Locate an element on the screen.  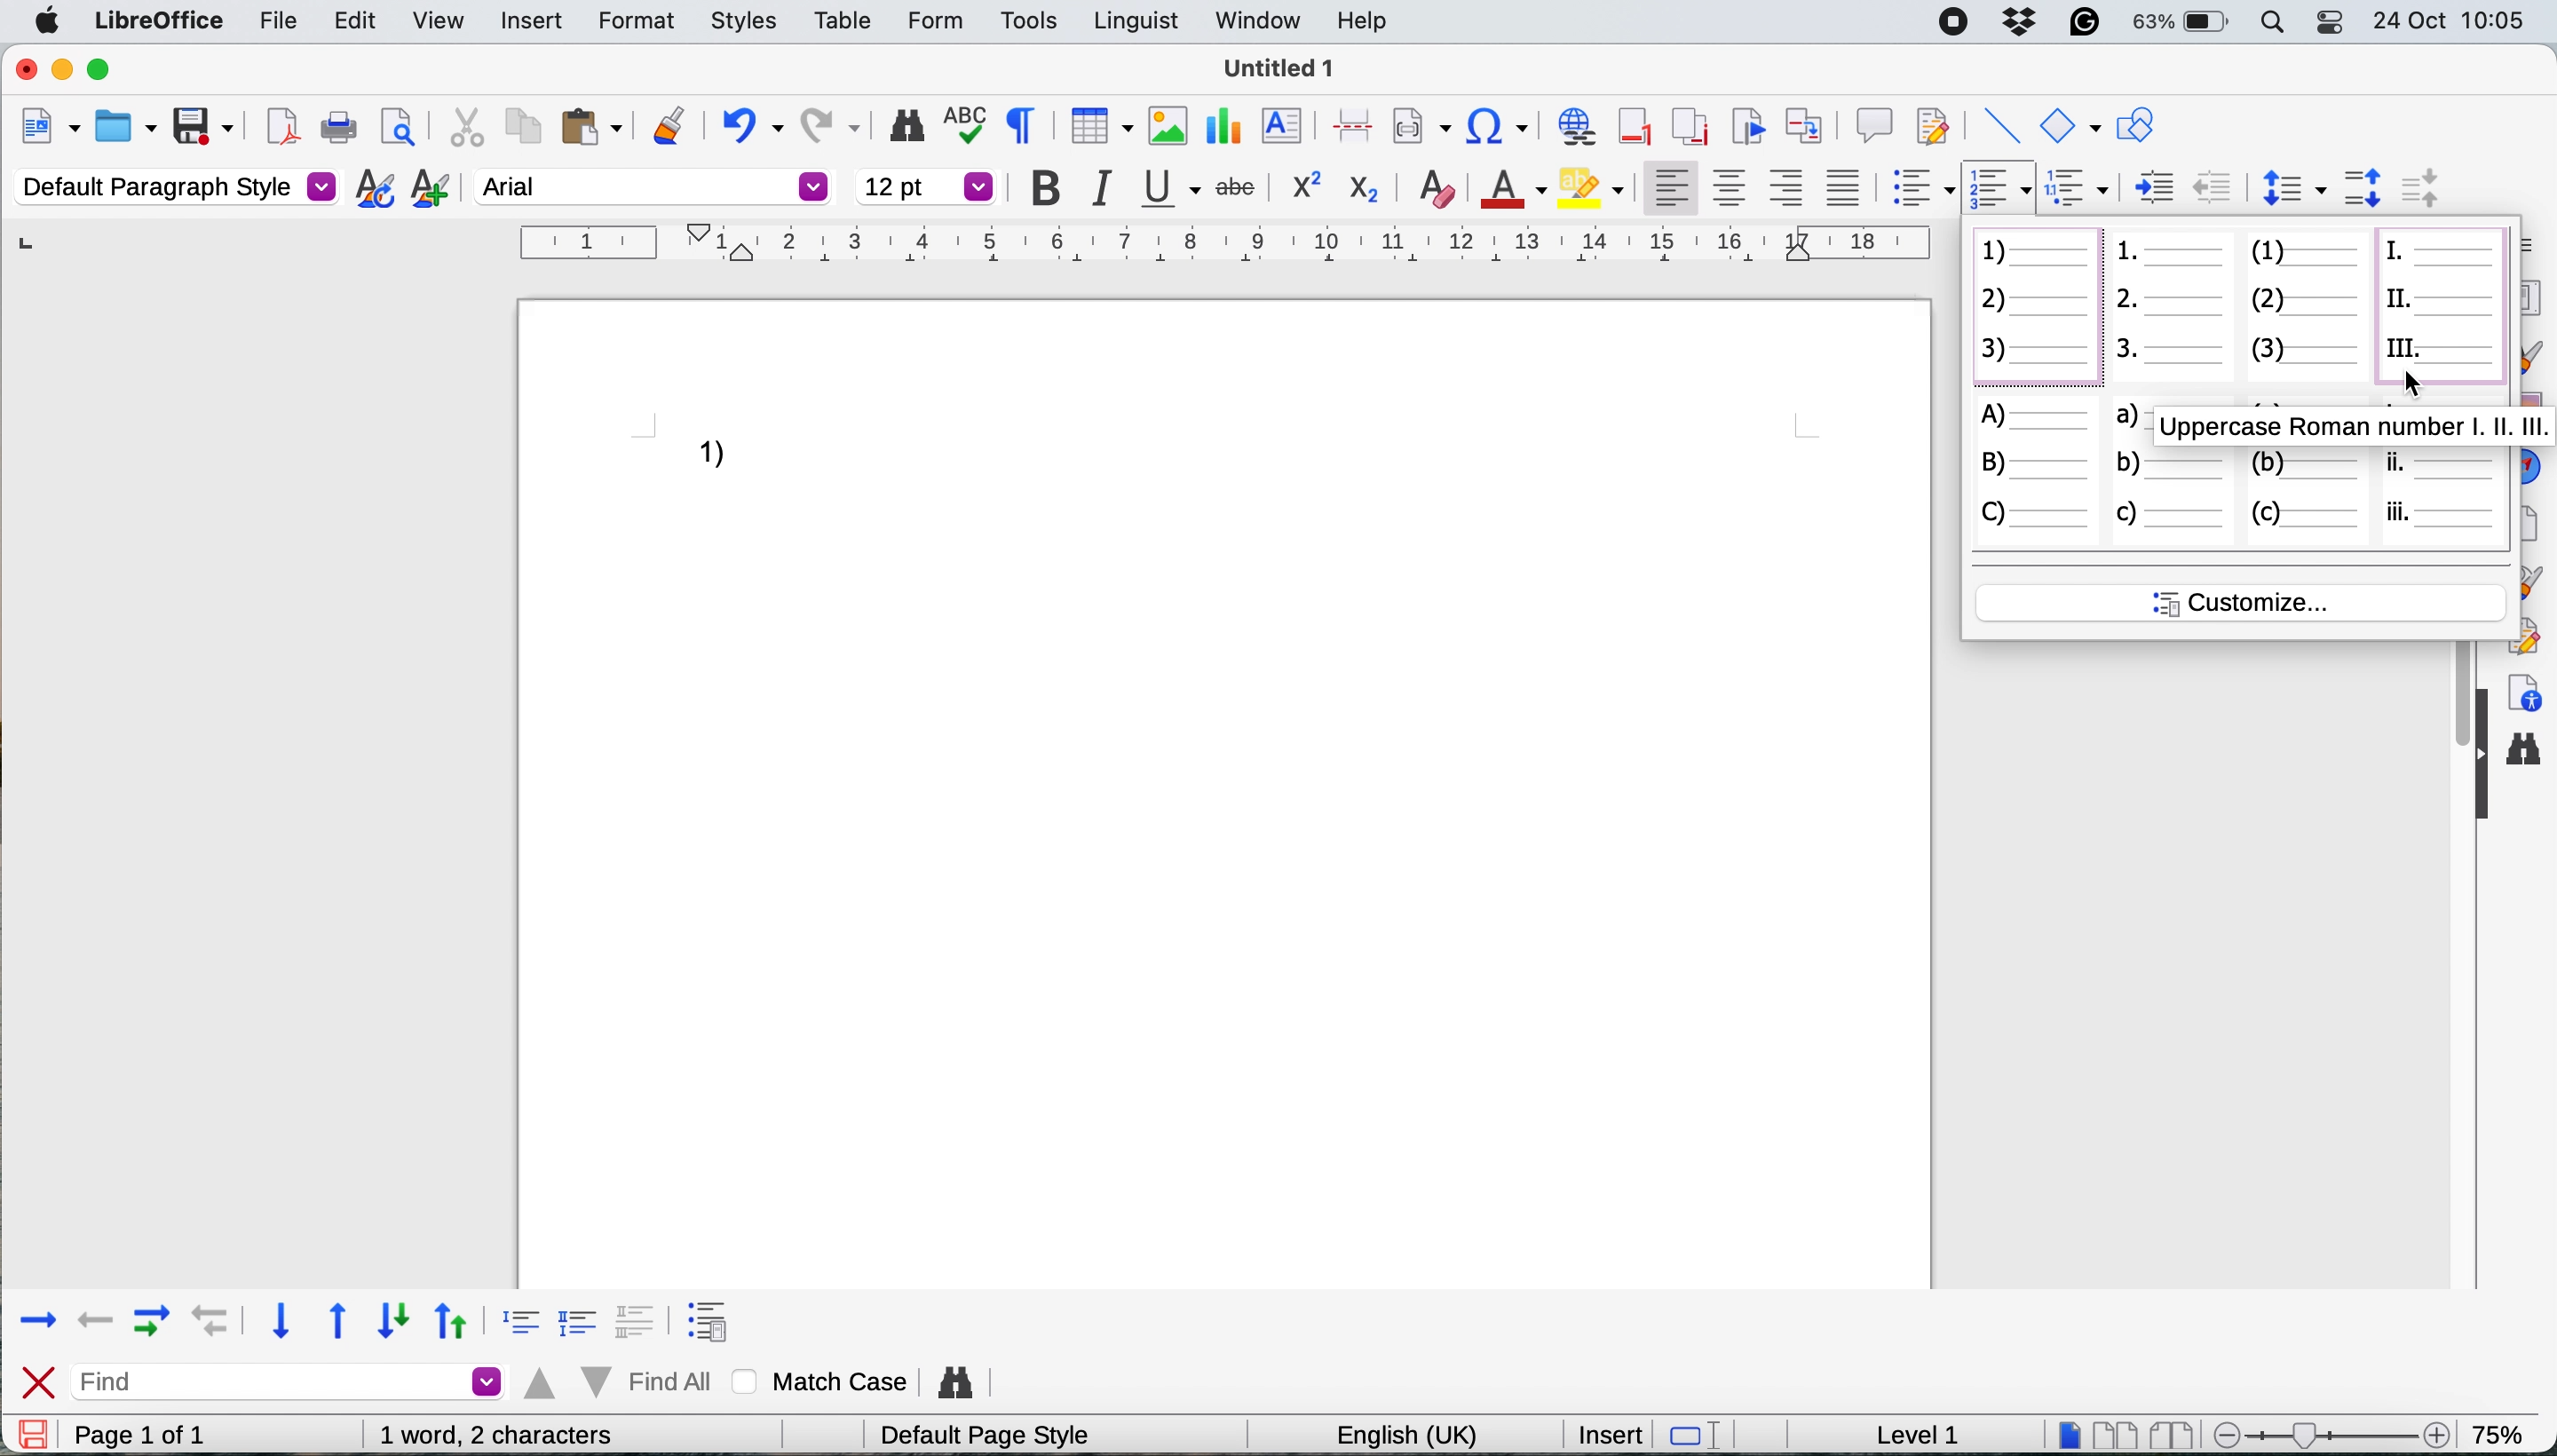
0 words, 0 characters is located at coordinates (522, 1434).